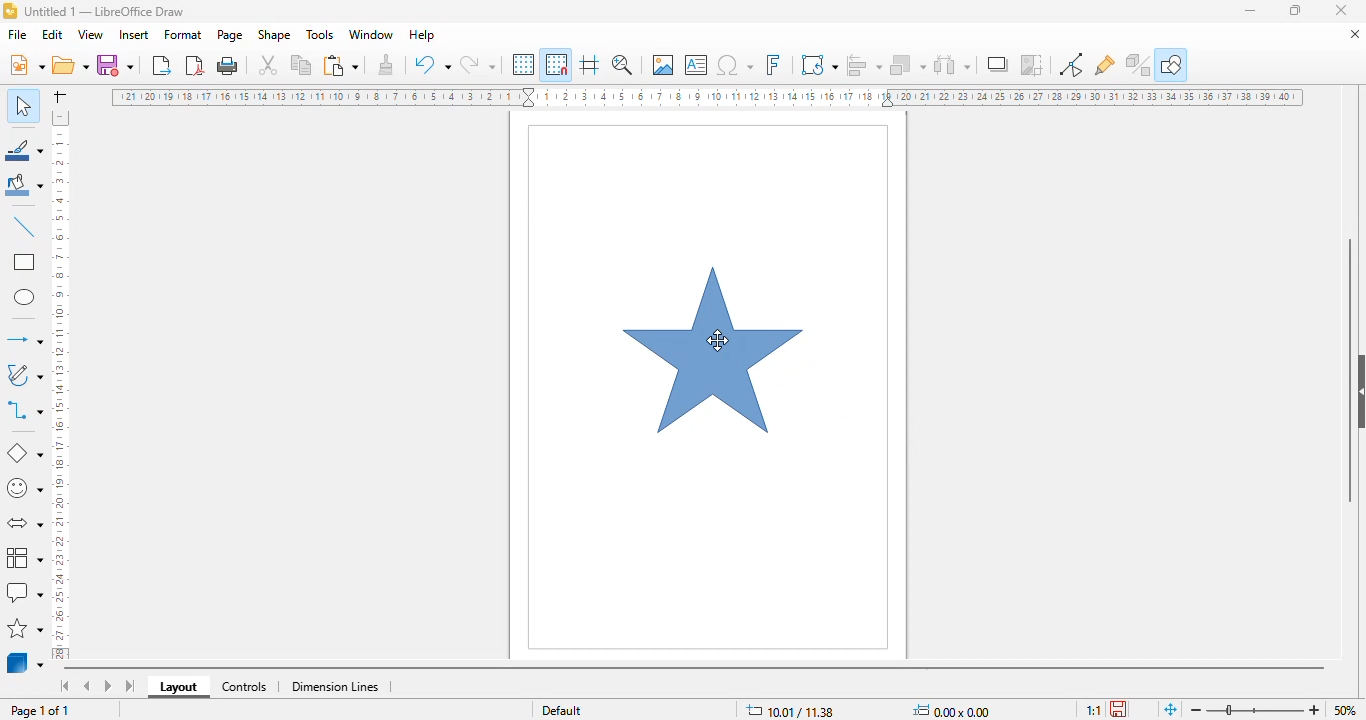 This screenshot has height=720, width=1366. Describe the element at coordinates (41, 710) in the screenshot. I see `page 1 of 1` at that location.